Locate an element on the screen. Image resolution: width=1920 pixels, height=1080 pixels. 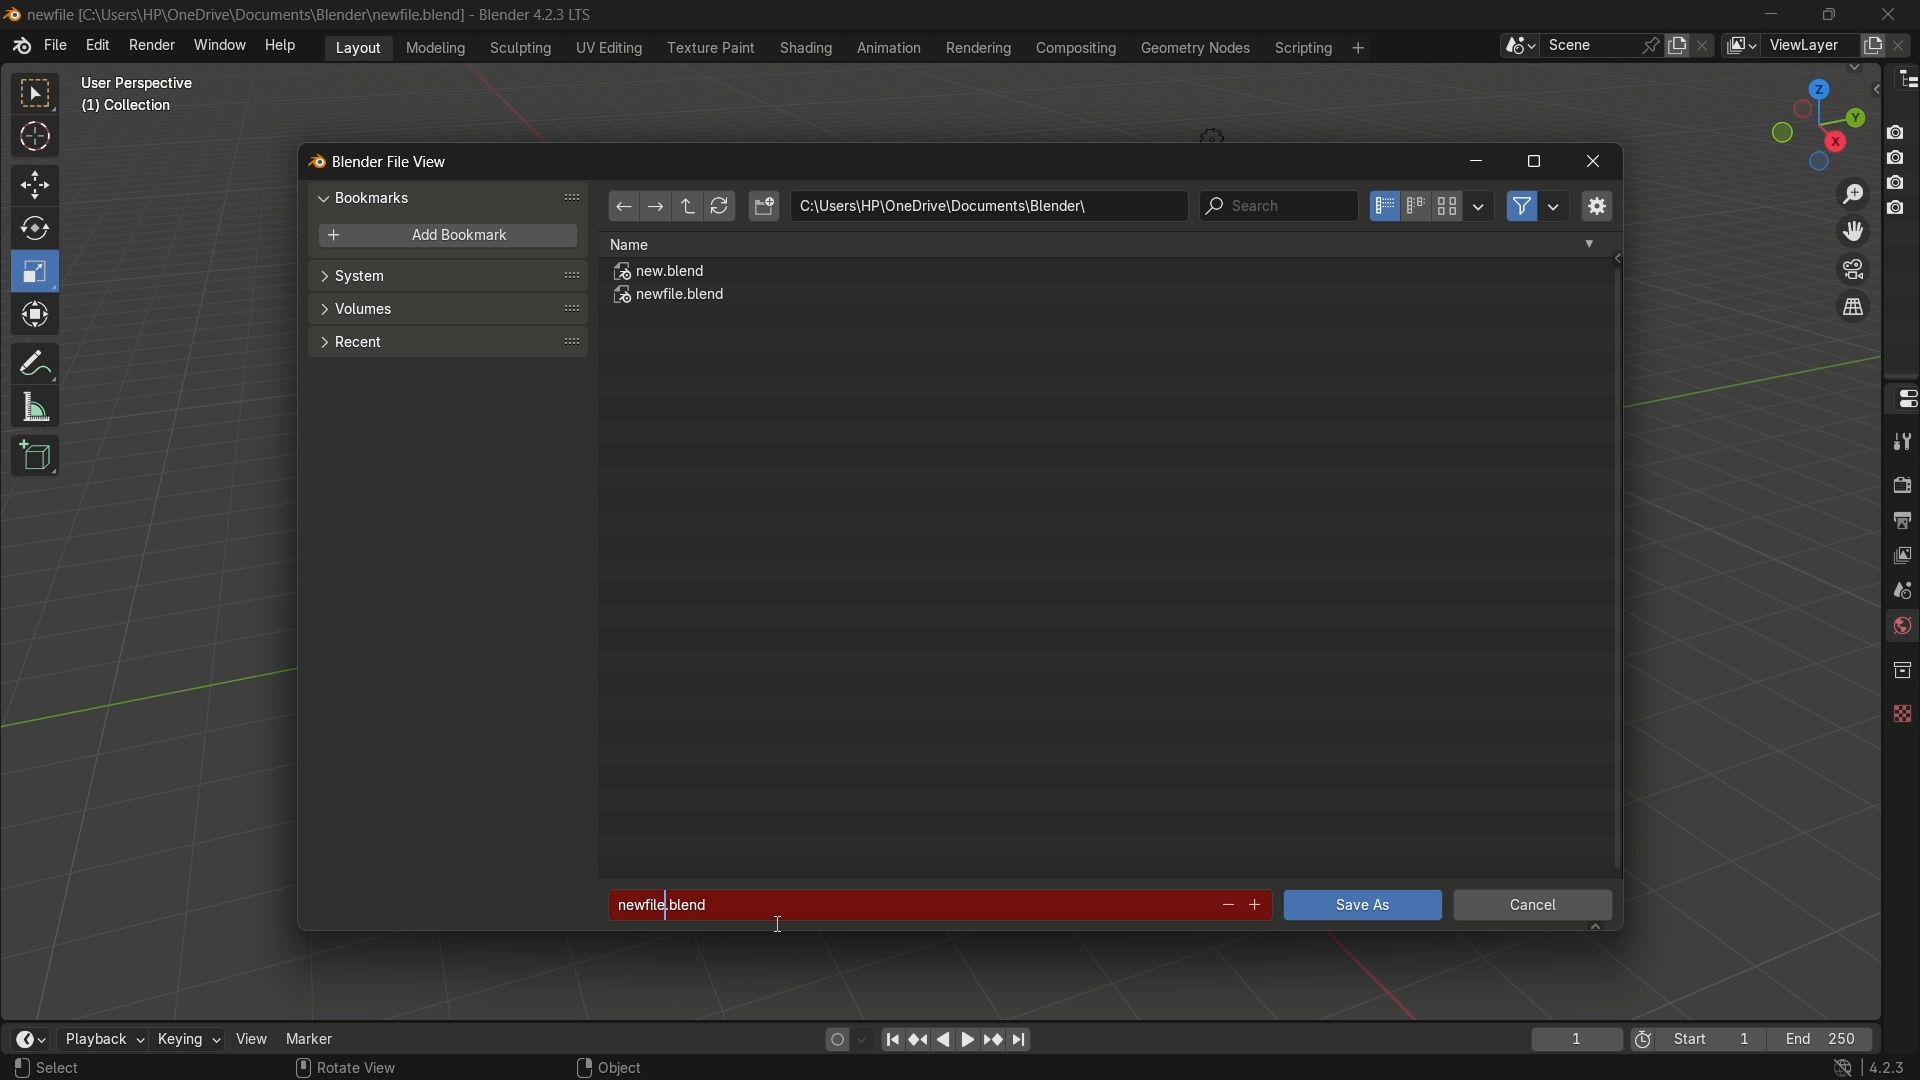
file menu is located at coordinates (55, 46).